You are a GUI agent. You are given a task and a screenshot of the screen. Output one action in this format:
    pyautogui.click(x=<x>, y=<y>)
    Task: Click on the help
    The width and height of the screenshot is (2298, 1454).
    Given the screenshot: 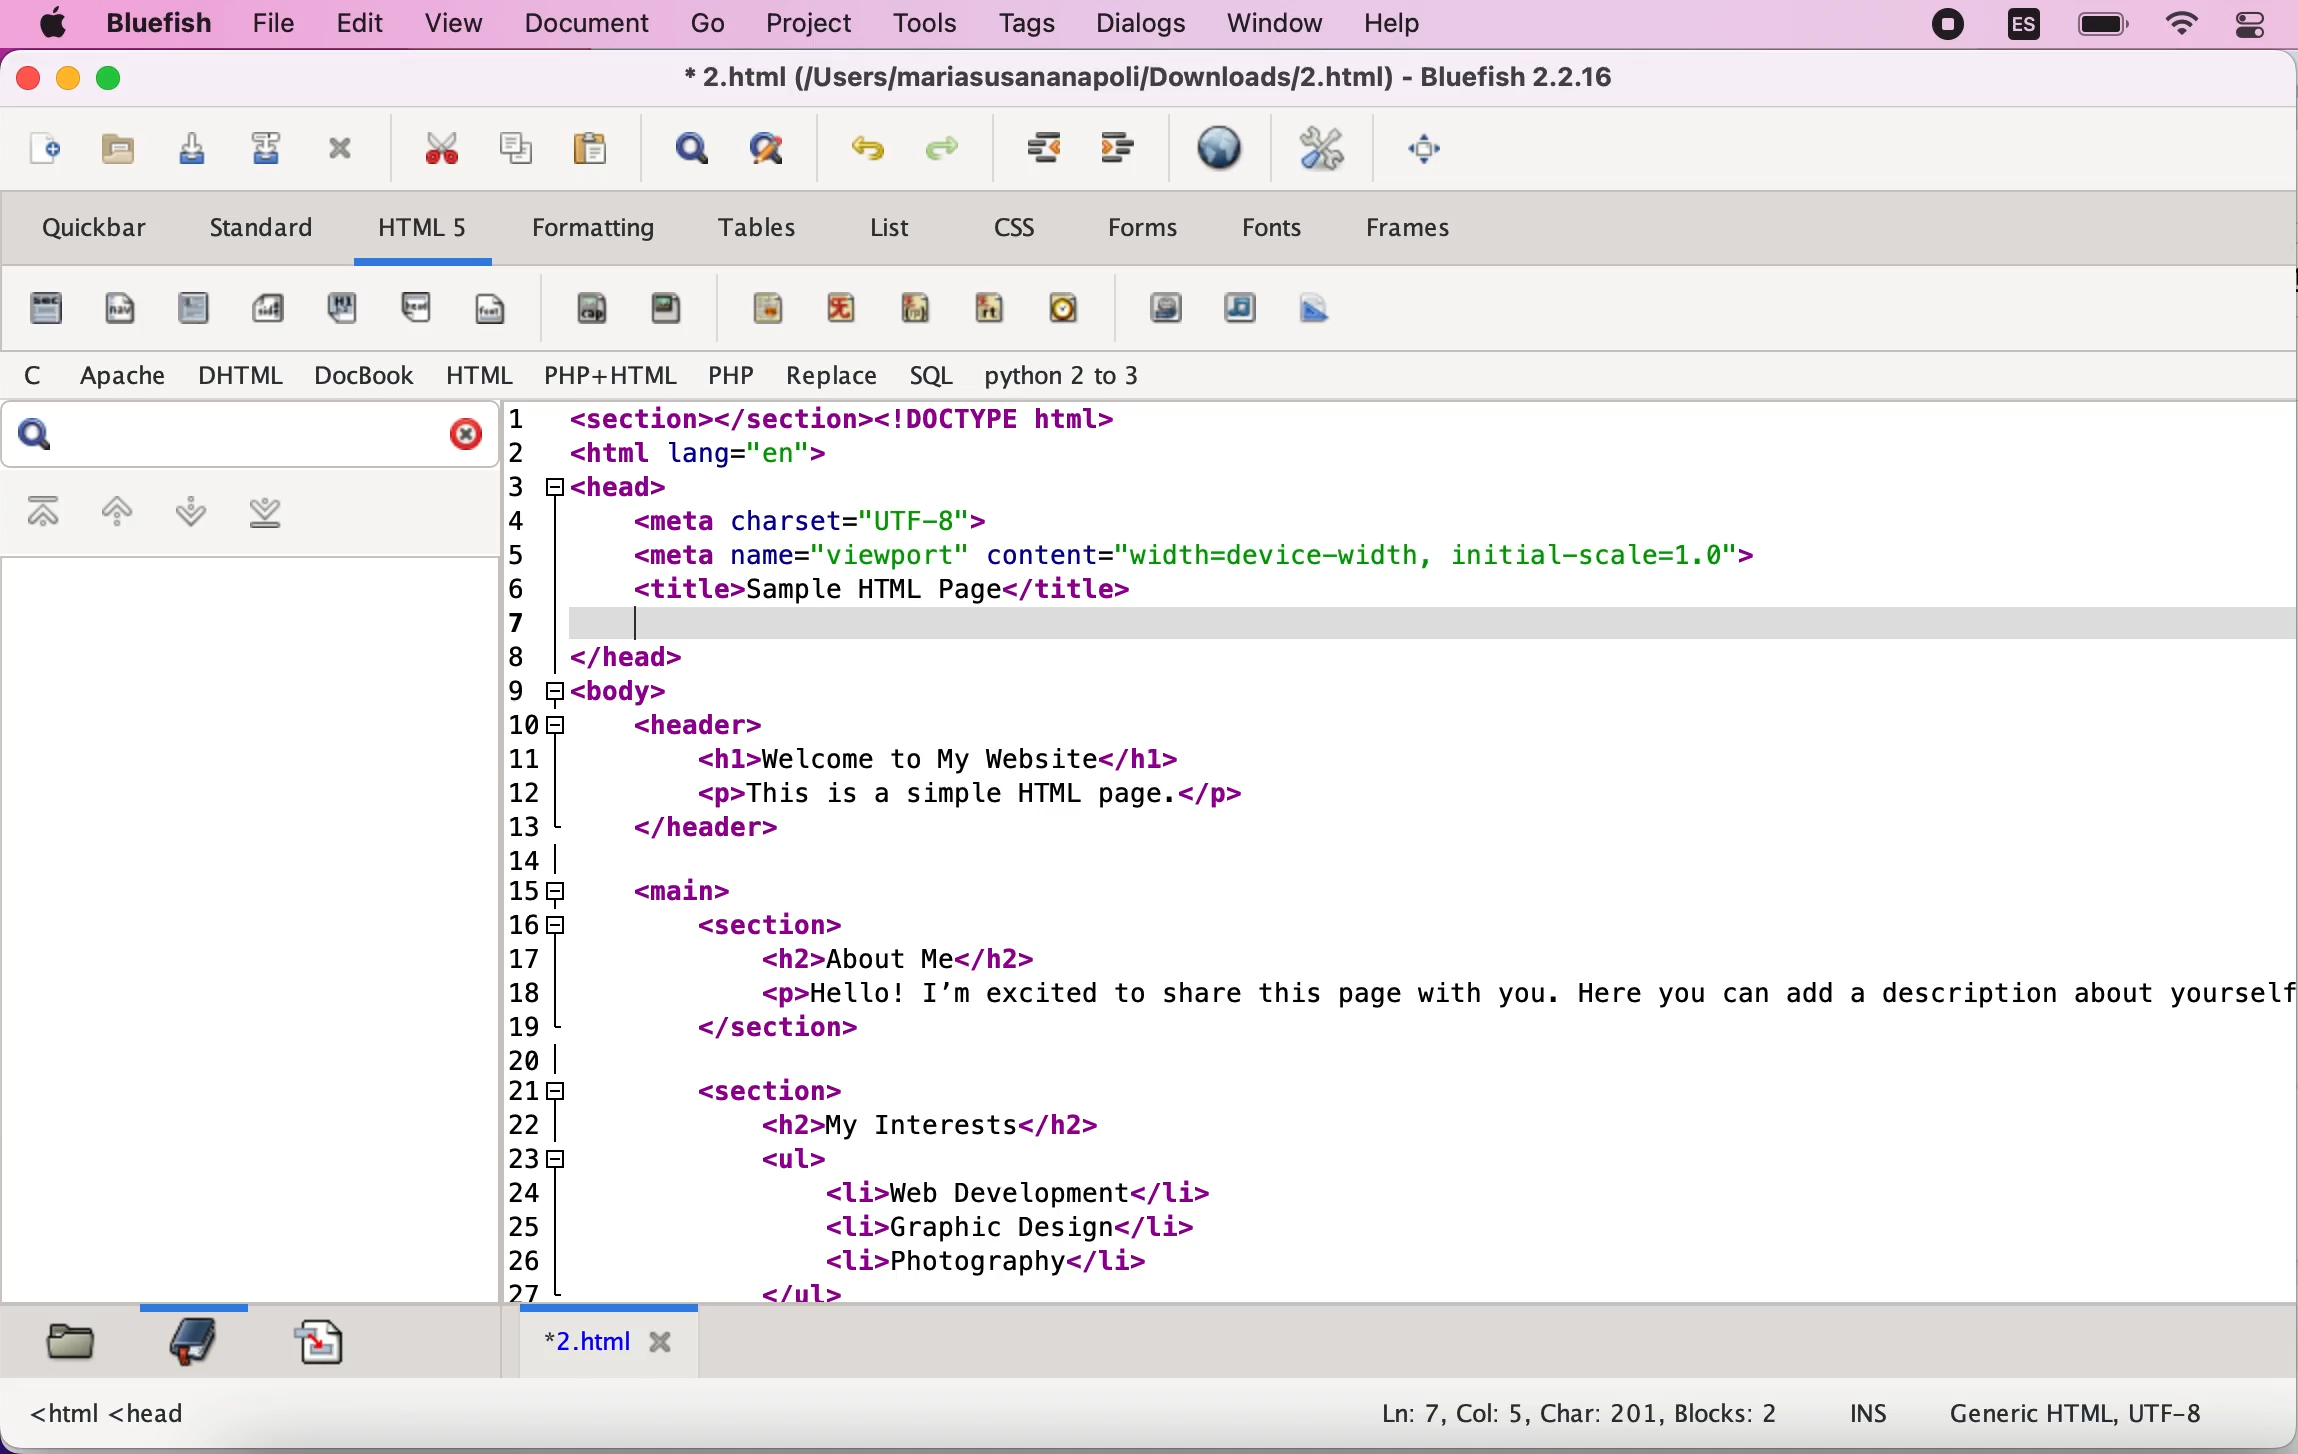 What is the action you would take?
    pyautogui.click(x=1428, y=22)
    